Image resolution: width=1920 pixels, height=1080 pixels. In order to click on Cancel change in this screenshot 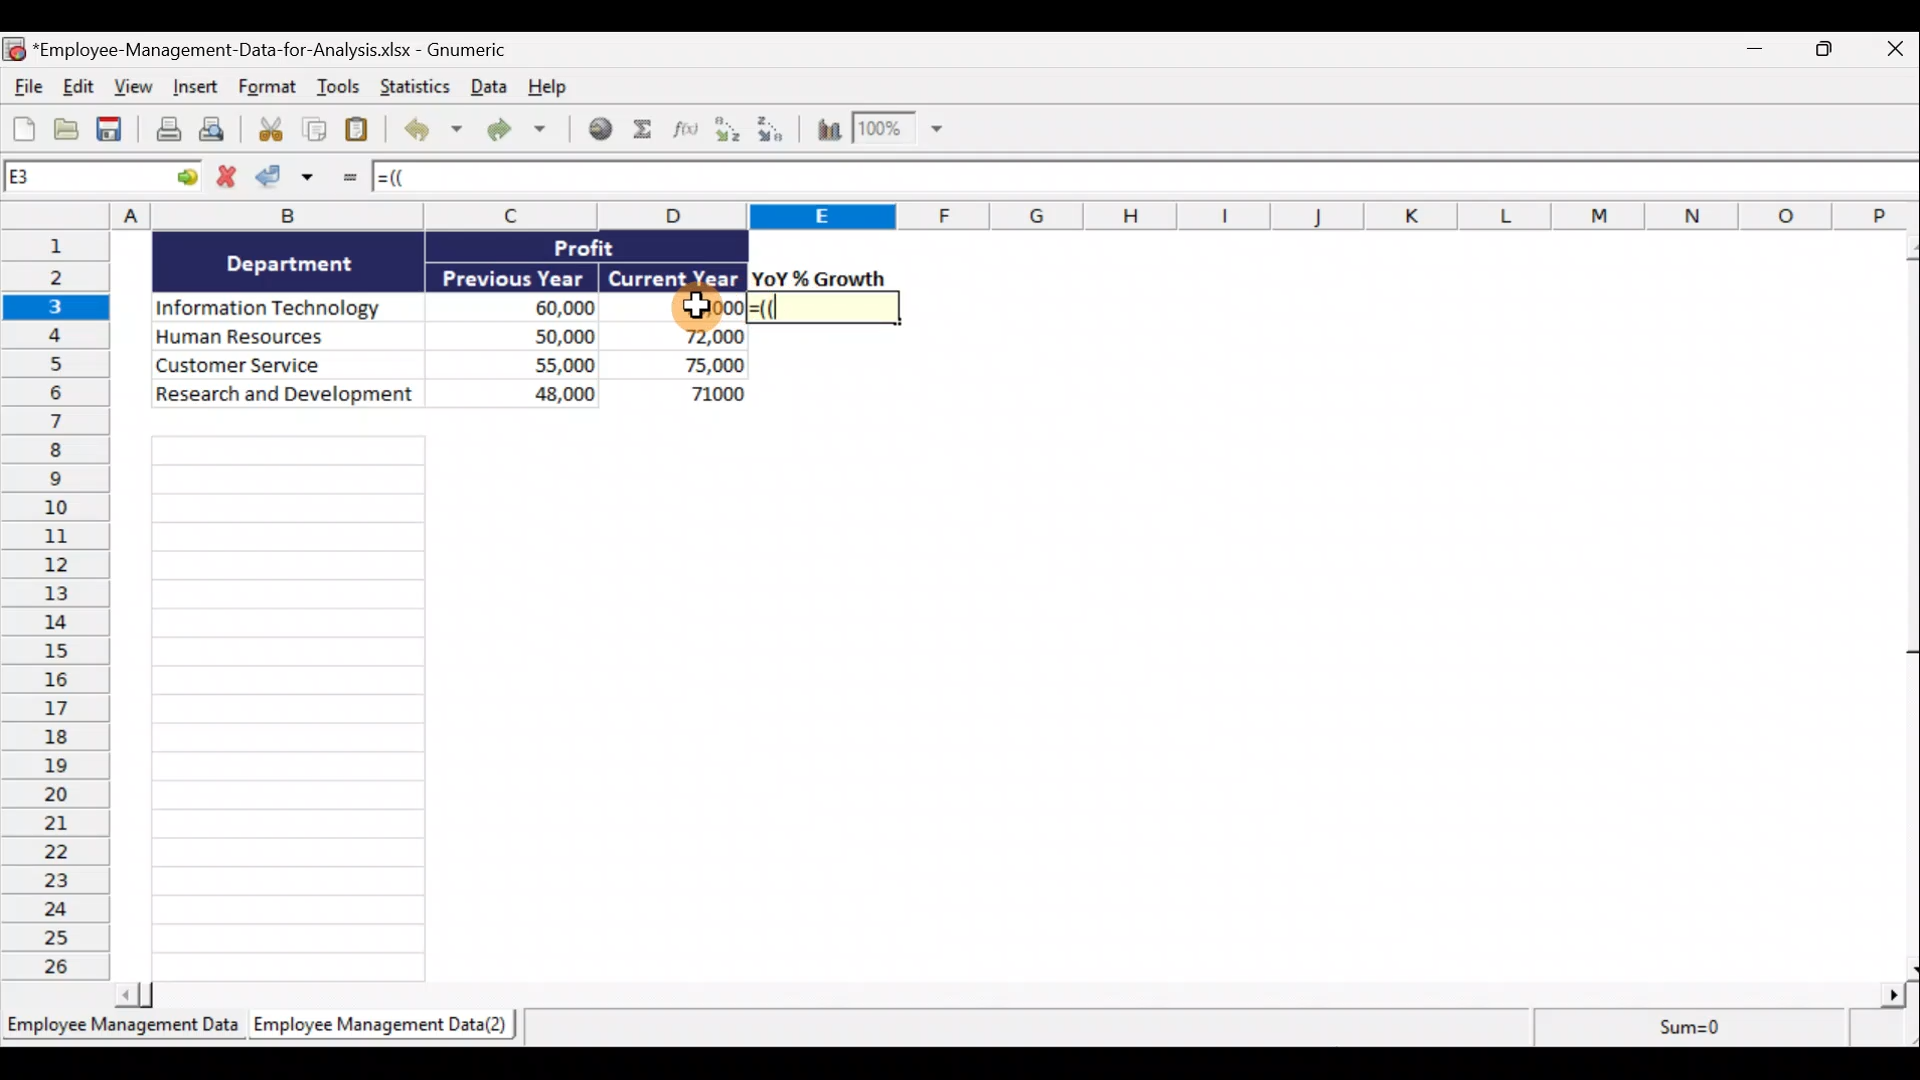, I will do `click(229, 177)`.